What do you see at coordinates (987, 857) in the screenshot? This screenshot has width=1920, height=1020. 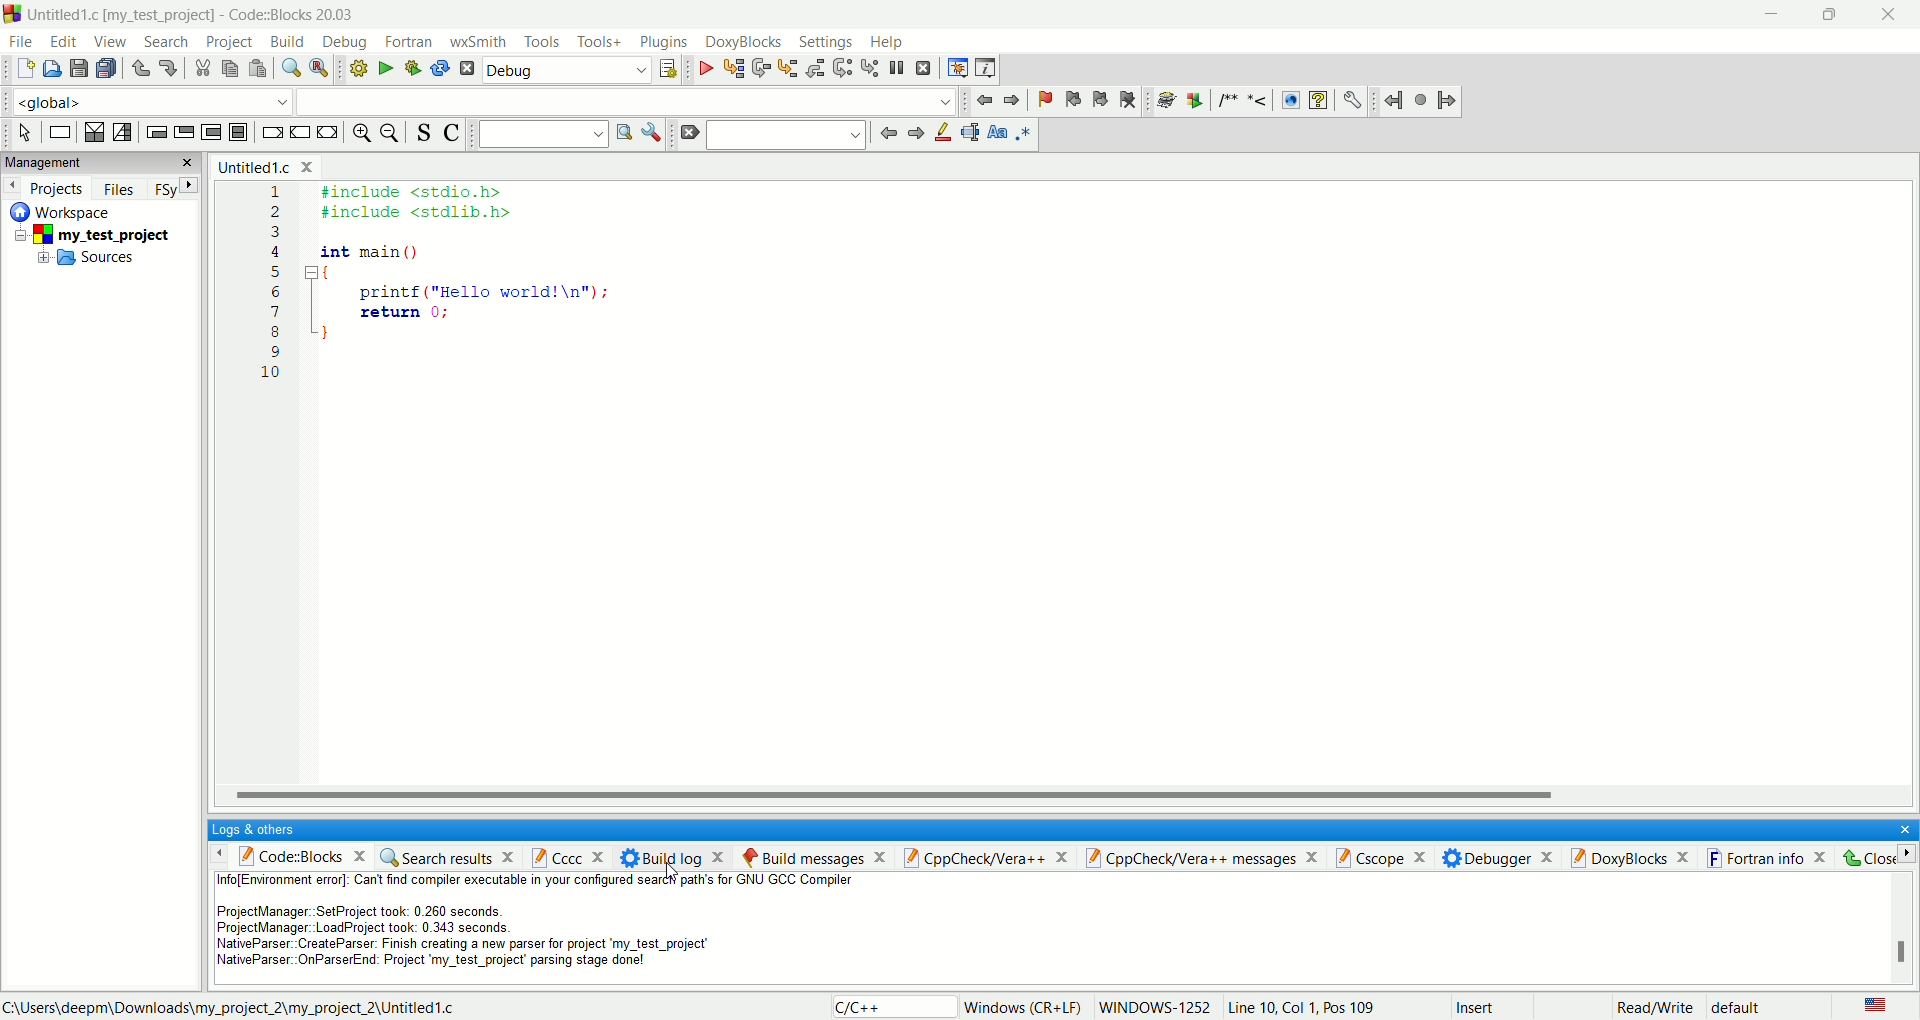 I see `CppCheck/vera++` at bounding box center [987, 857].